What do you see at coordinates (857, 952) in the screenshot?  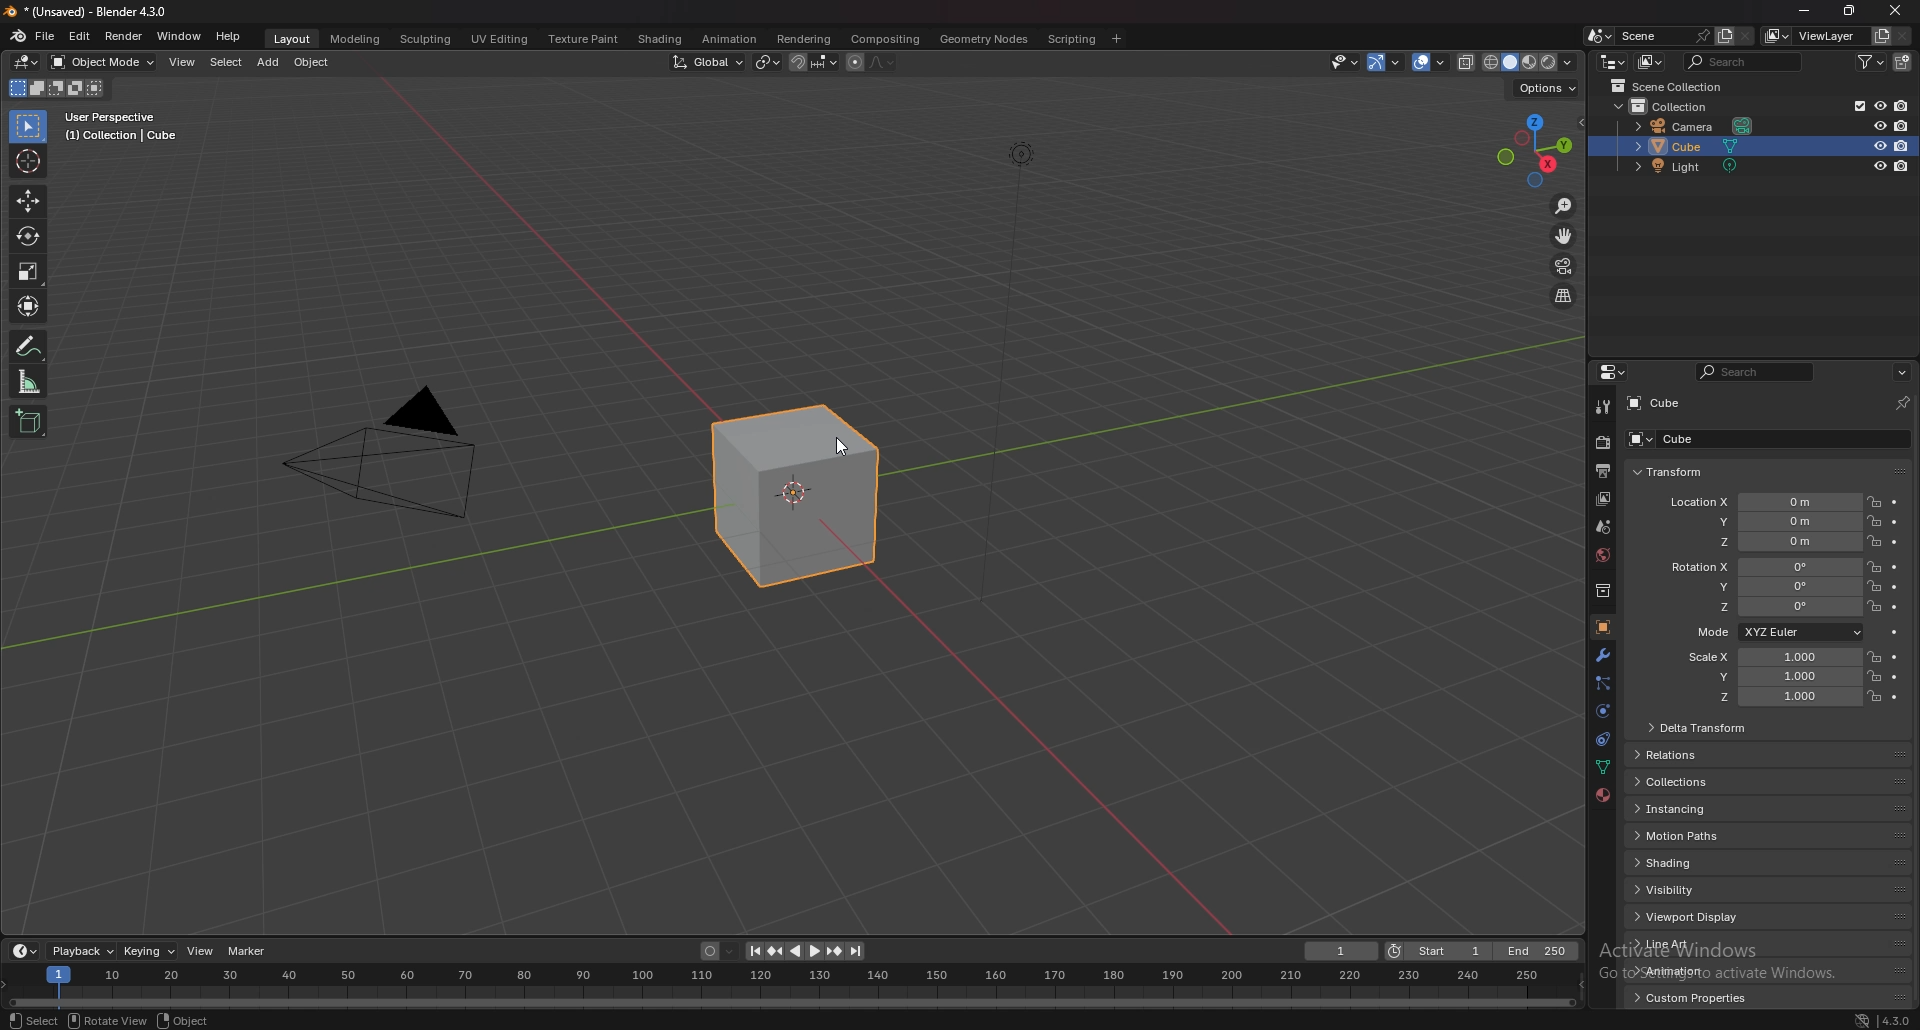 I see `jump to endpoint` at bounding box center [857, 952].